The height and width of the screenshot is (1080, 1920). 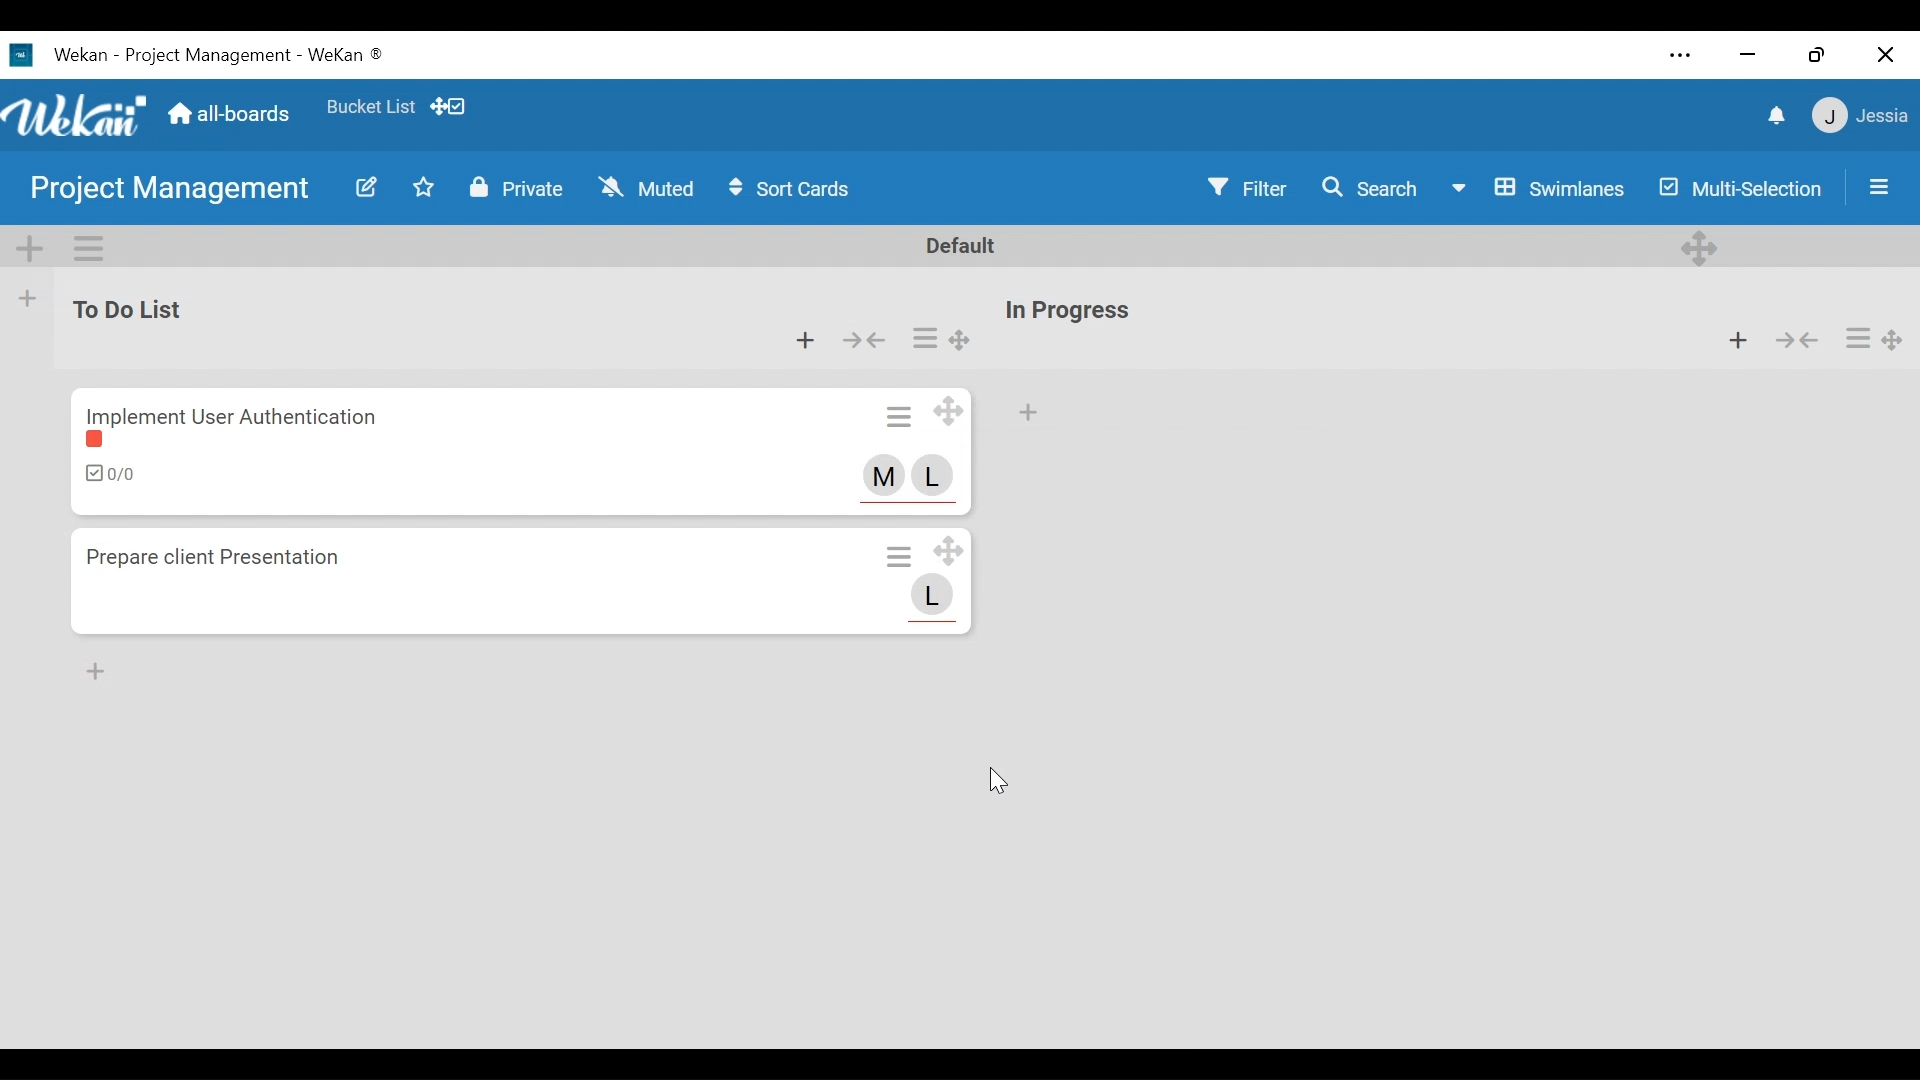 I want to click on minimize, so click(x=1747, y=56).